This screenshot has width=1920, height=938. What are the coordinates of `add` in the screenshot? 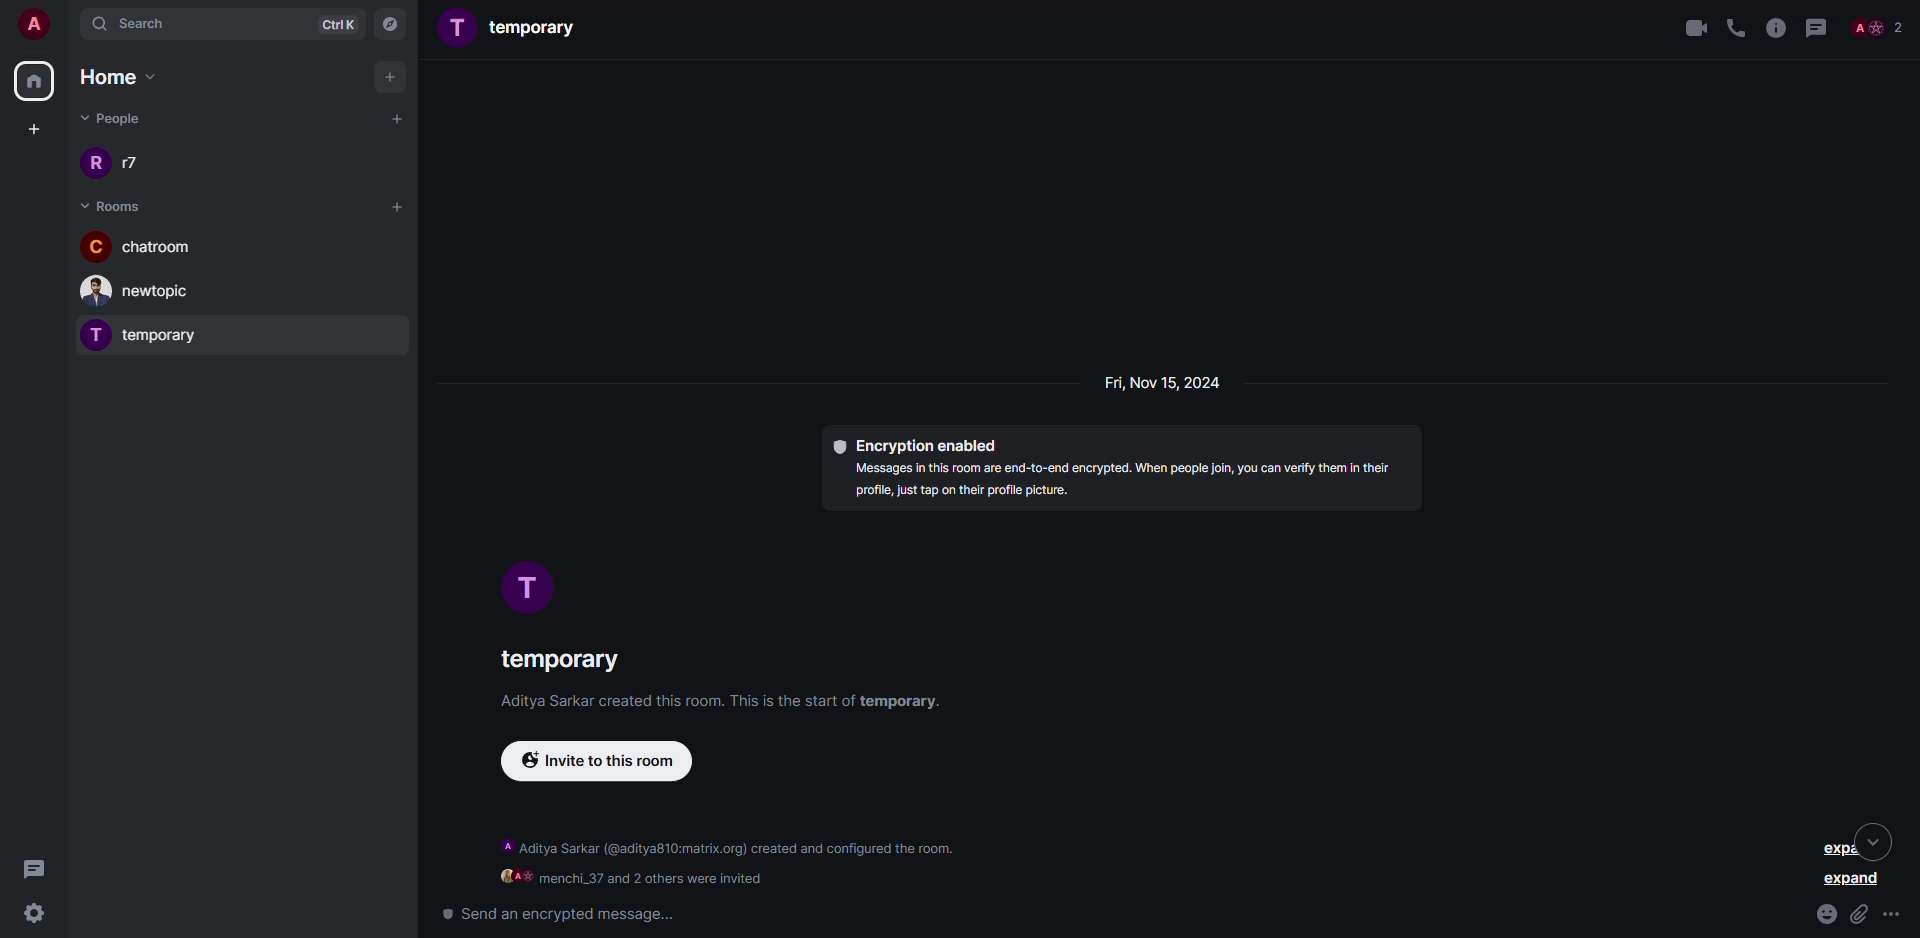 It's located at (394, 206).